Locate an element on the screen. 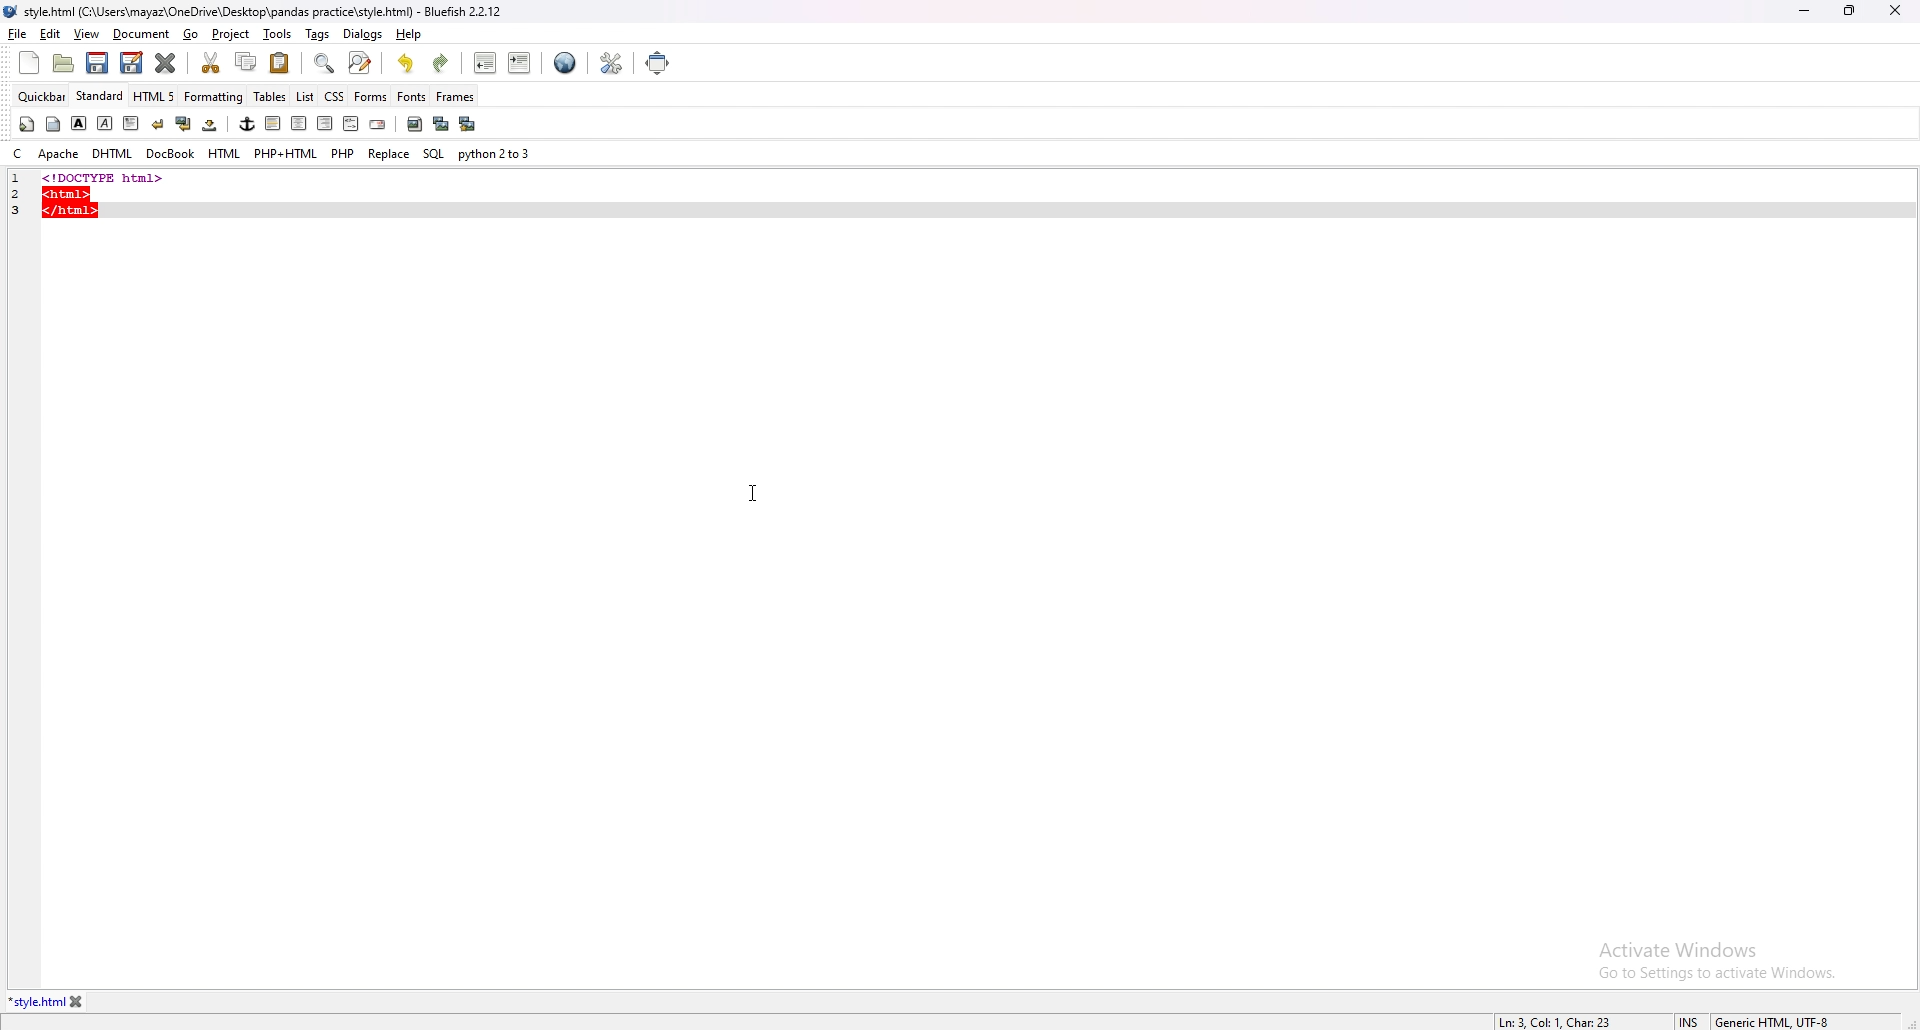 Image resolution: width=1920 pixels, height=1030 pixels. indent is located at coordinates (519, 62).